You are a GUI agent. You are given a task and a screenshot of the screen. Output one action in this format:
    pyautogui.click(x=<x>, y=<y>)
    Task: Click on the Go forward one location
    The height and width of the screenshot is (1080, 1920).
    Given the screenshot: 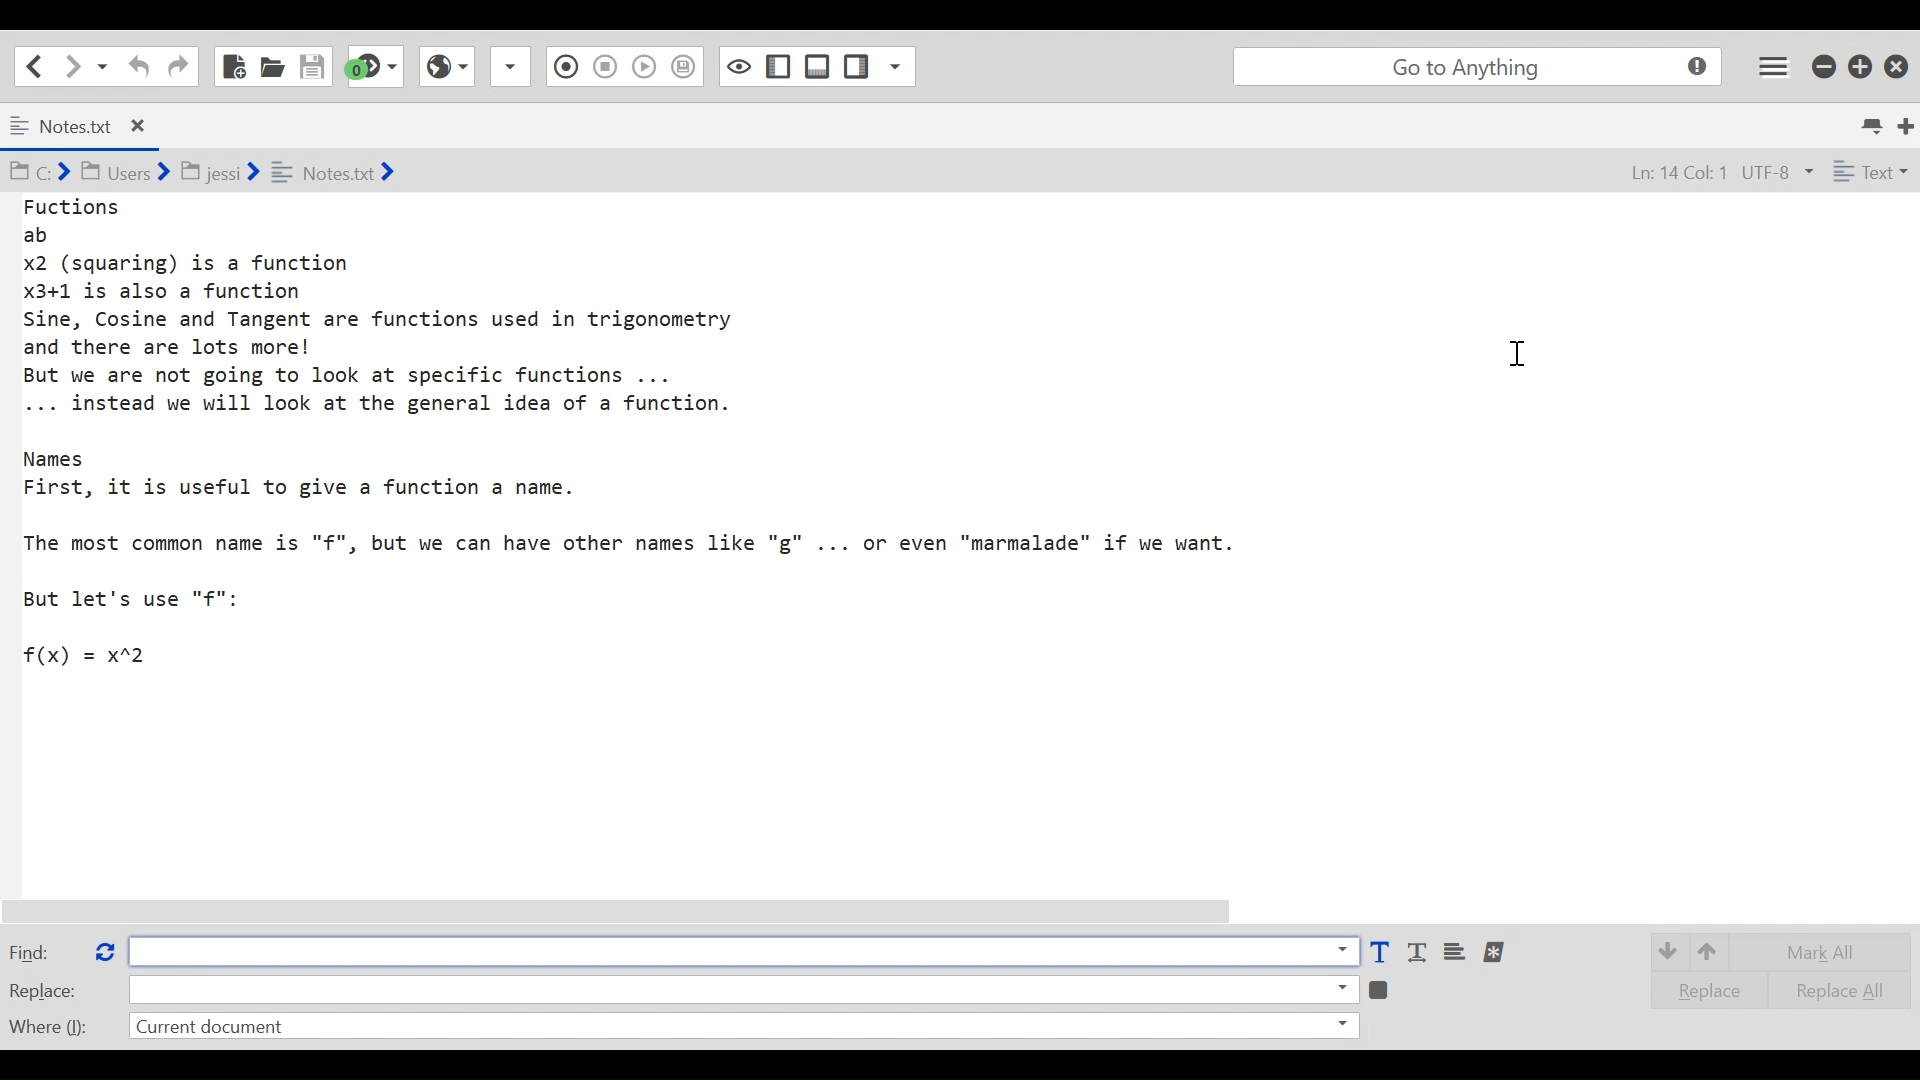 What is the action you would take?
    pyautogui.click(x=74, y=65)
    